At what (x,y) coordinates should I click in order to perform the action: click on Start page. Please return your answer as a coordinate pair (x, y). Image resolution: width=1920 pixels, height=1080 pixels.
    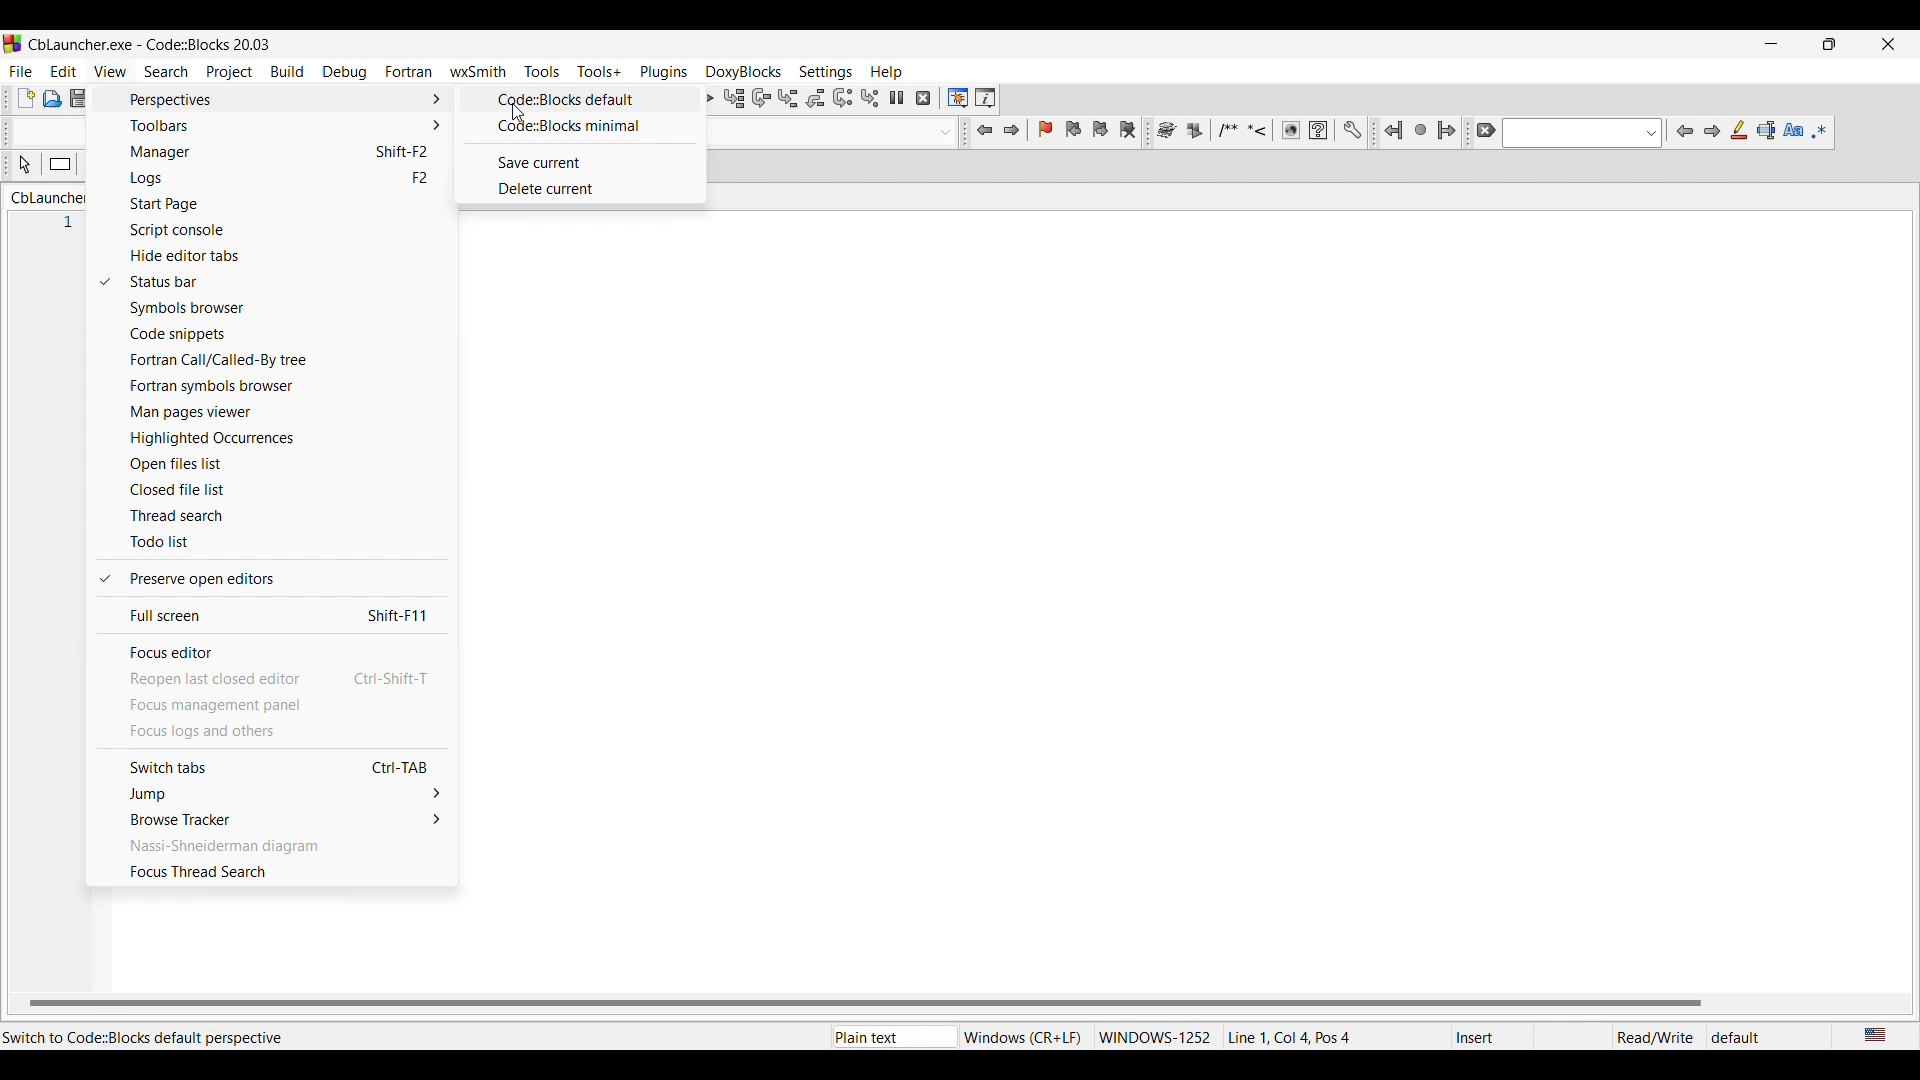
    Looking at the image, I should click on (287, 204).